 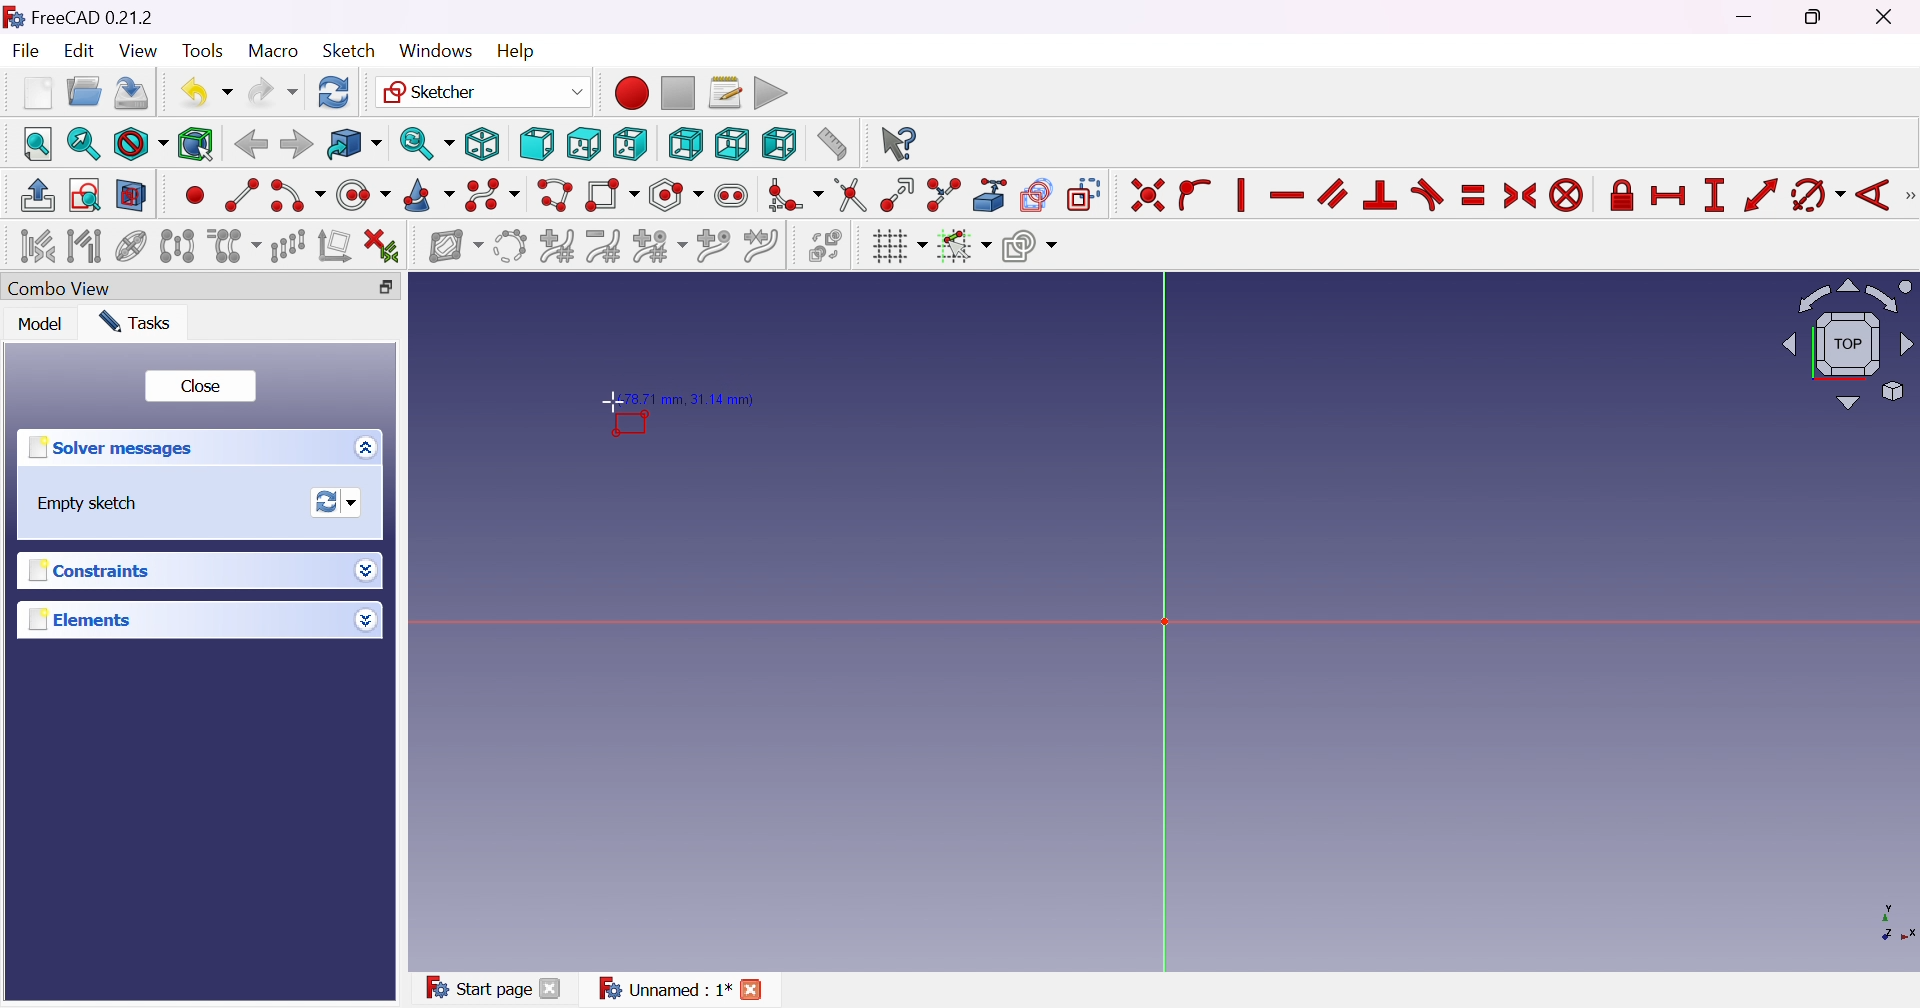 What do you see at coordinates (83, 92) in the screenshot?
I see `Open` at bounding box center [83, 92].